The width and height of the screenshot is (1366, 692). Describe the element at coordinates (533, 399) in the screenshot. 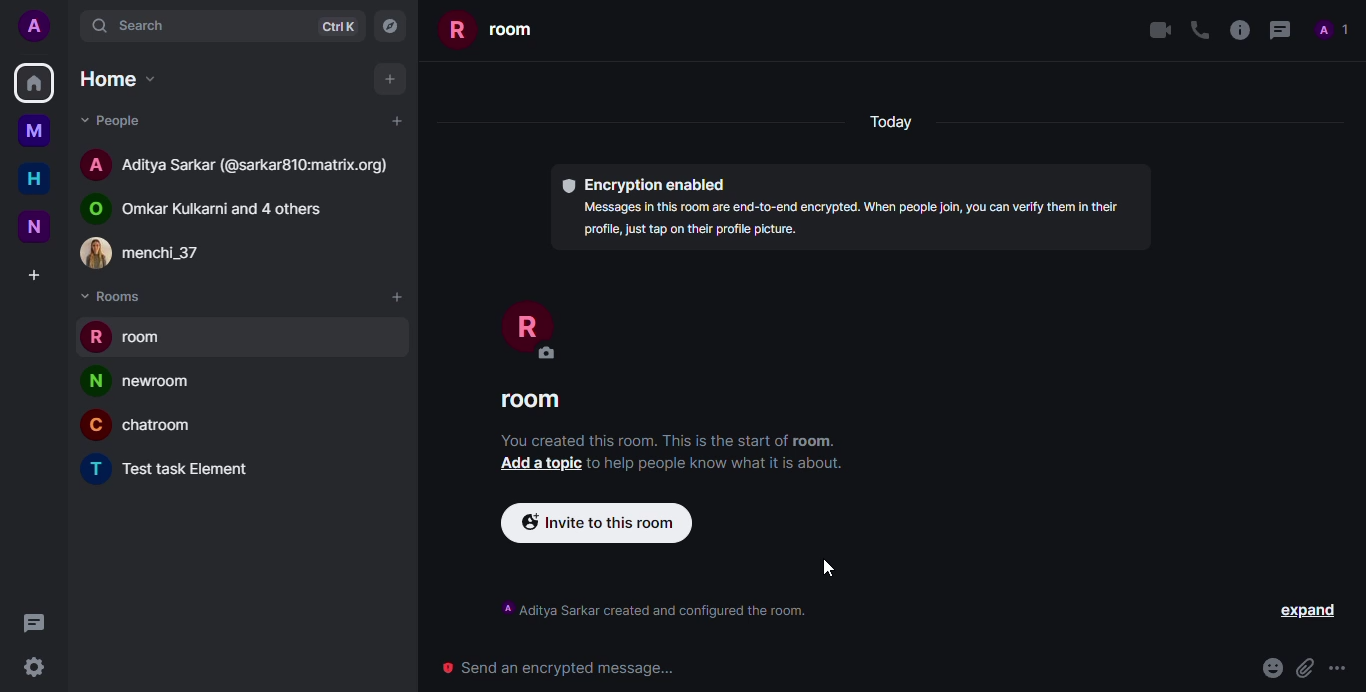

I see `room` at that location.